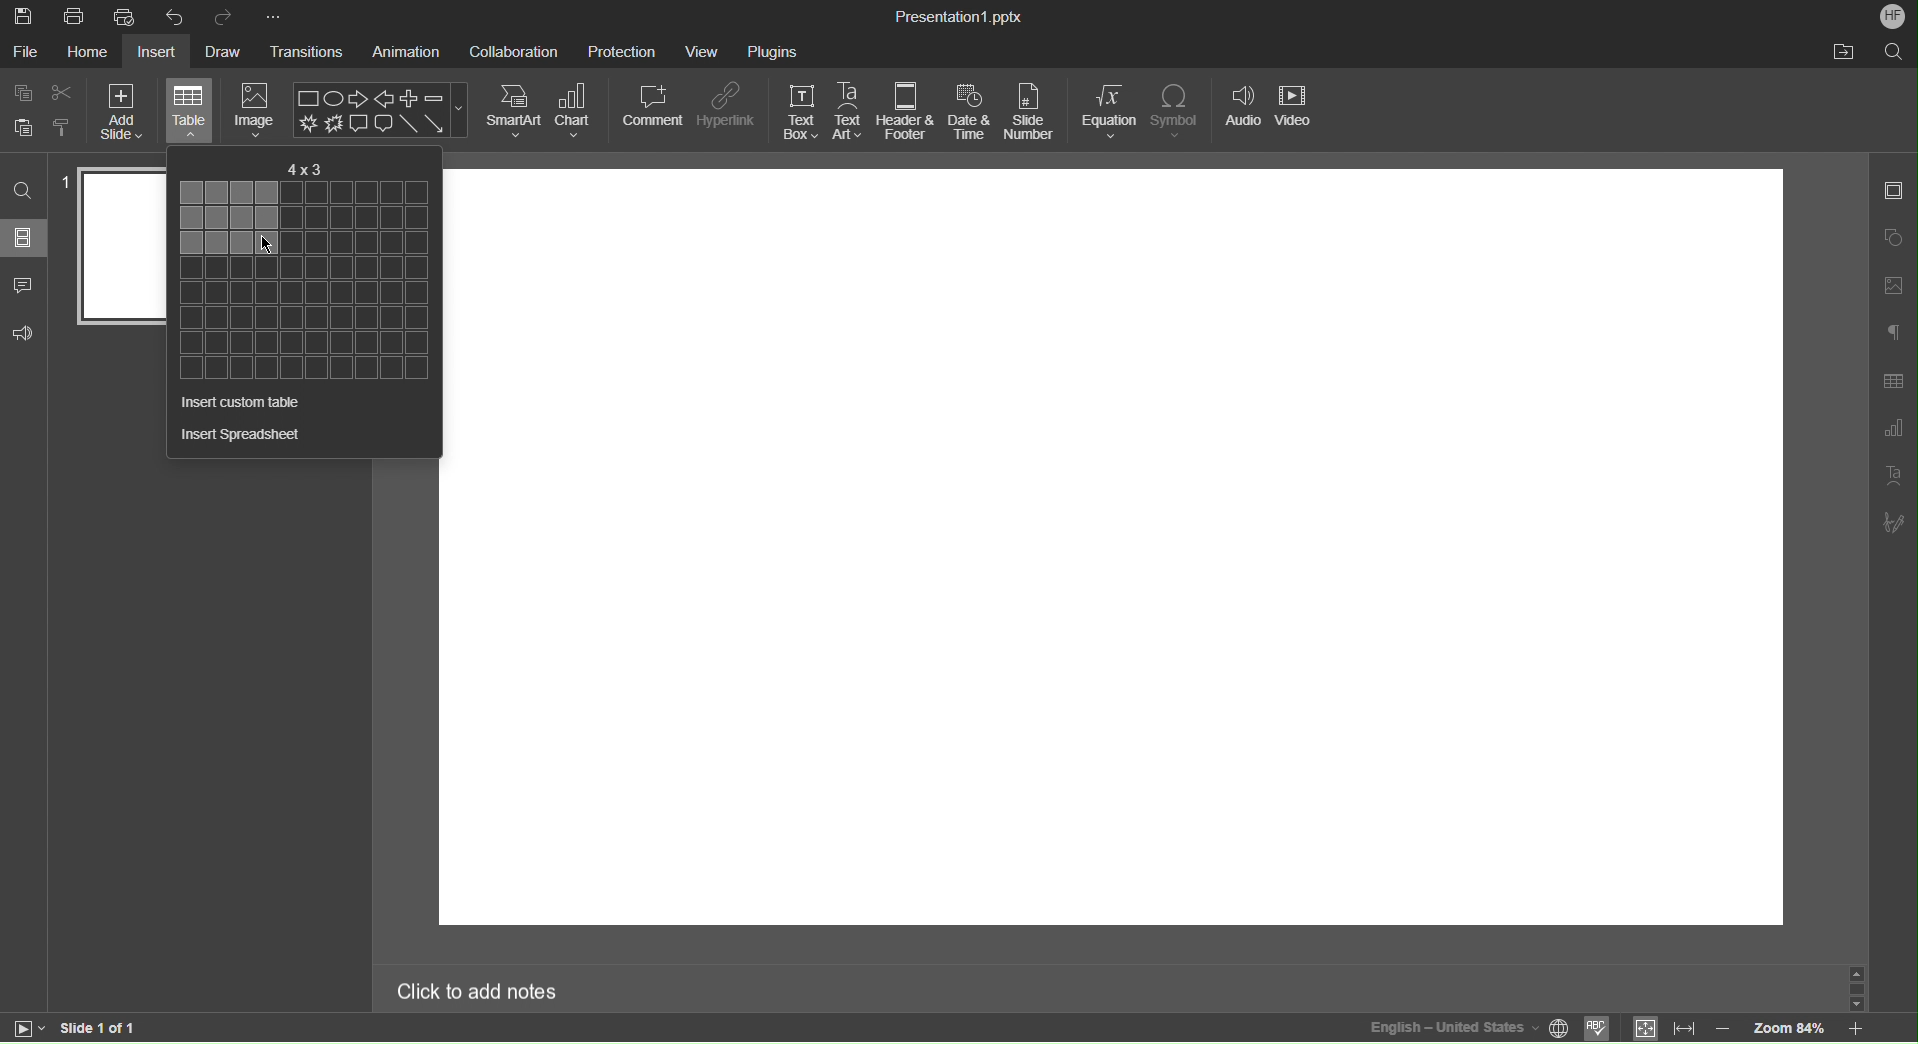  What do you see at coordinates (180, 16) in the screenshot?
I see `Undo` at bounding box center [180, 16].